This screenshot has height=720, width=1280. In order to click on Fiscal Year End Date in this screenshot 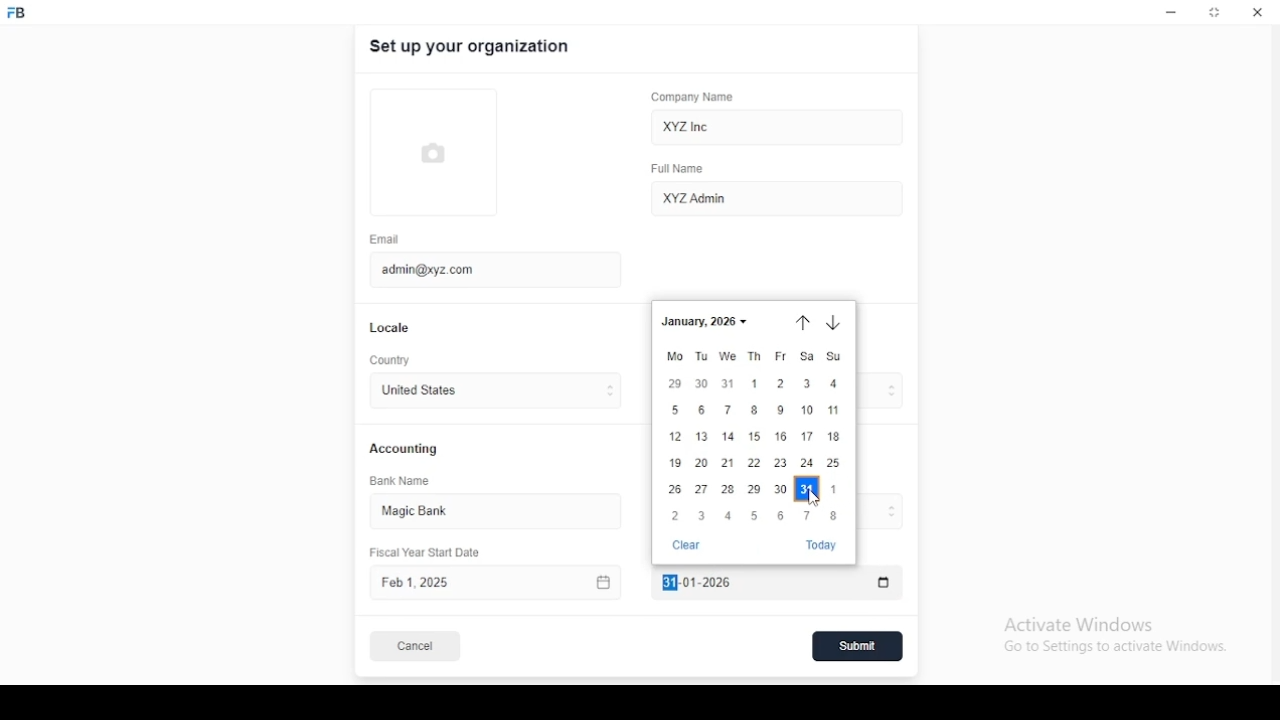, I will do `click(773, 583)`.